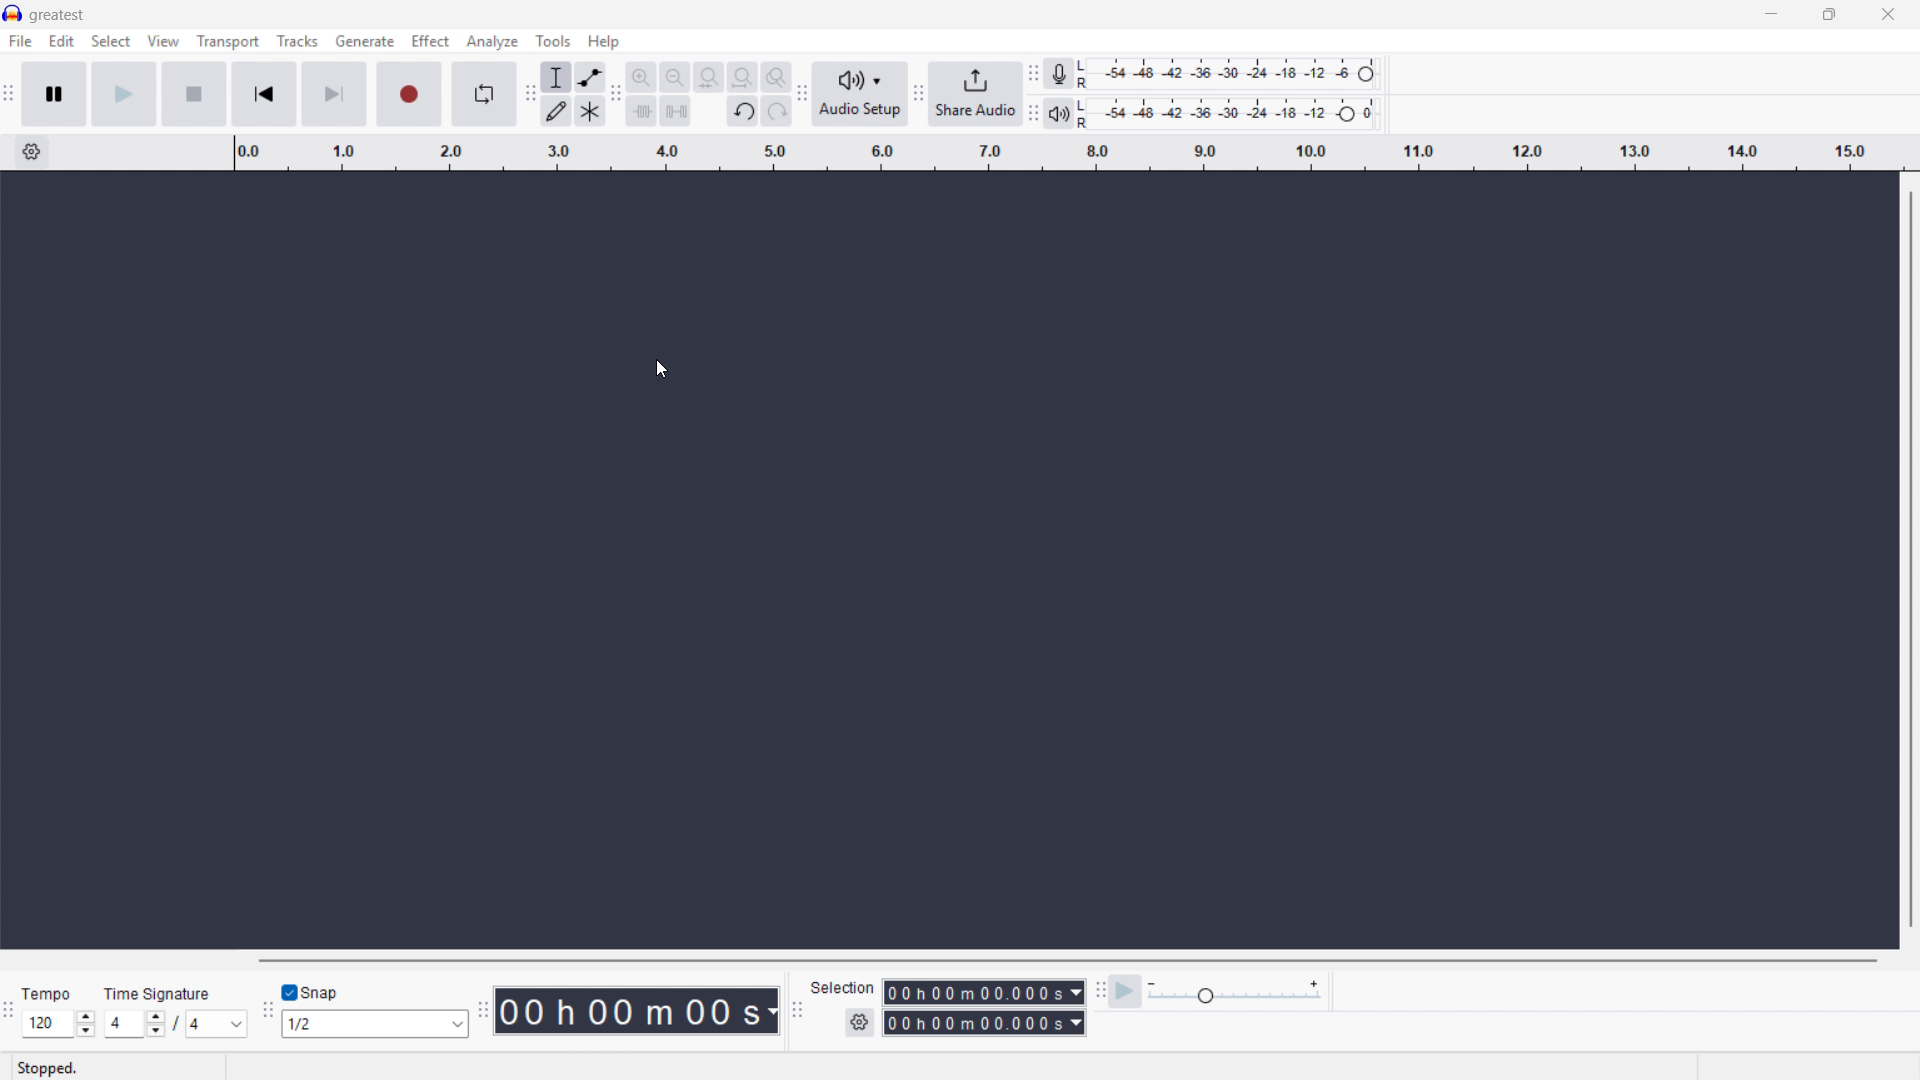 The image size is (1920, 1080). I want to click on minimise , so click(1772, 15).